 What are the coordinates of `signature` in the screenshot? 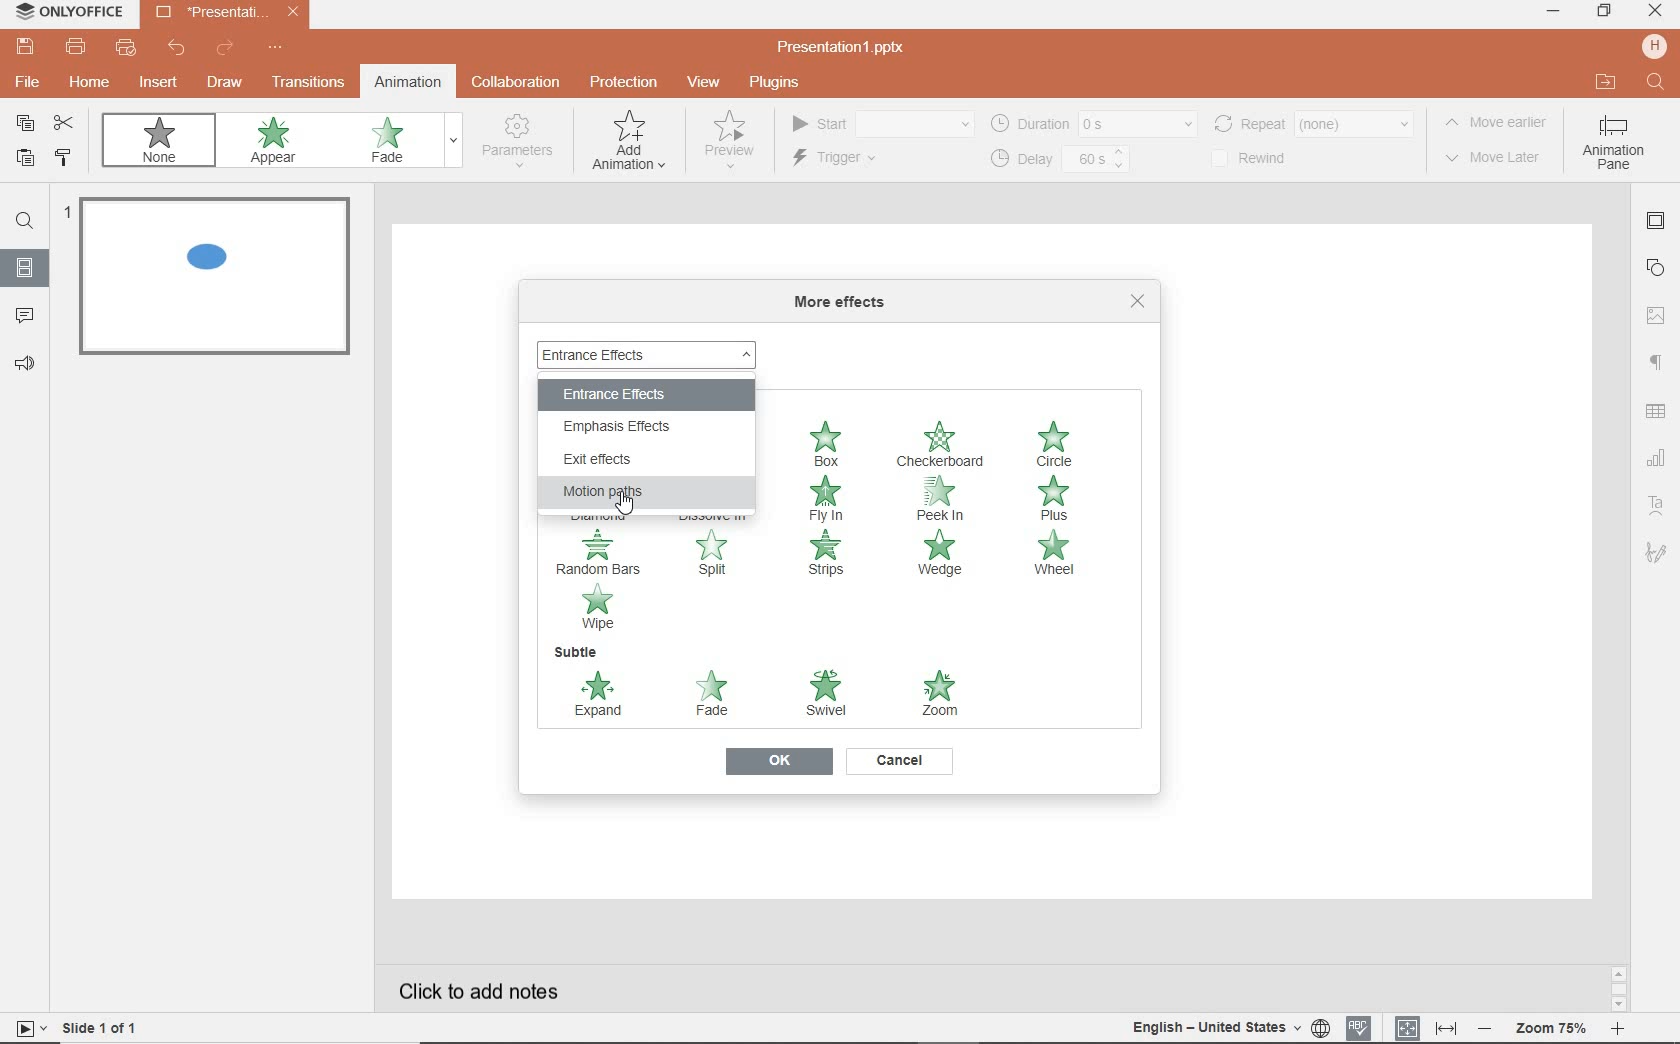 It's located at (1656, 554).